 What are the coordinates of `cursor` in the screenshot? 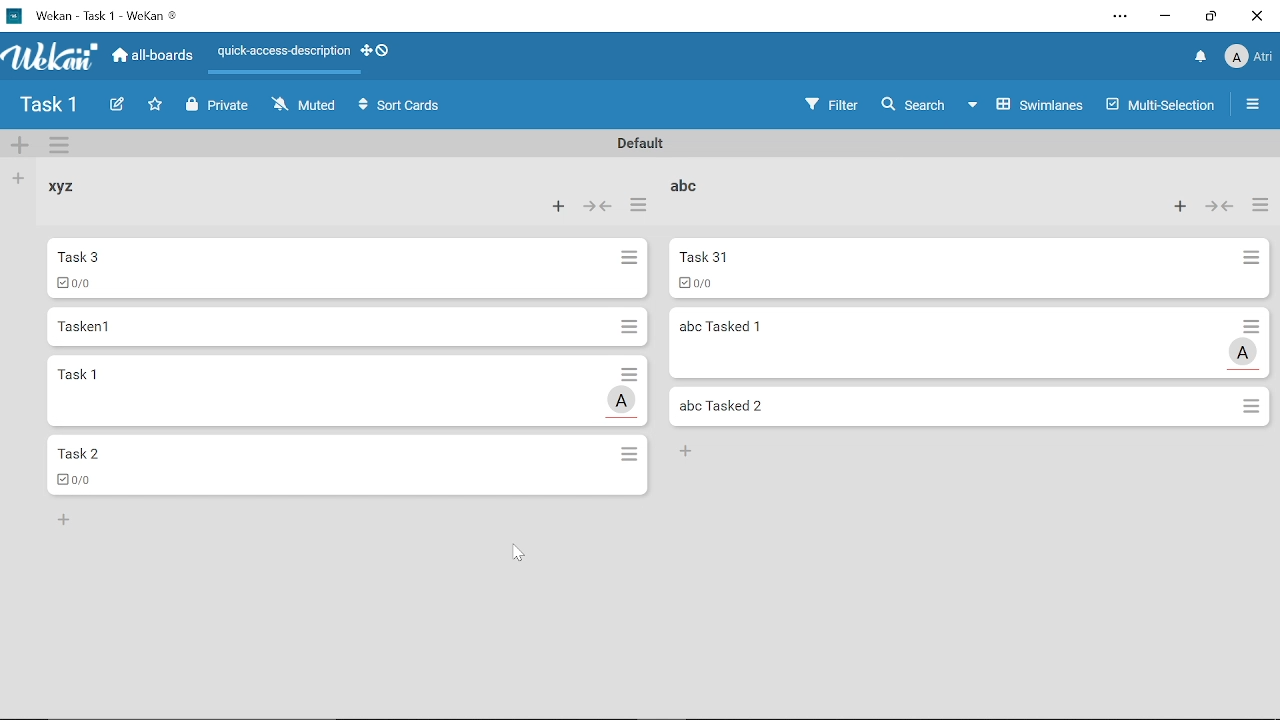 It's located at (527, 559).